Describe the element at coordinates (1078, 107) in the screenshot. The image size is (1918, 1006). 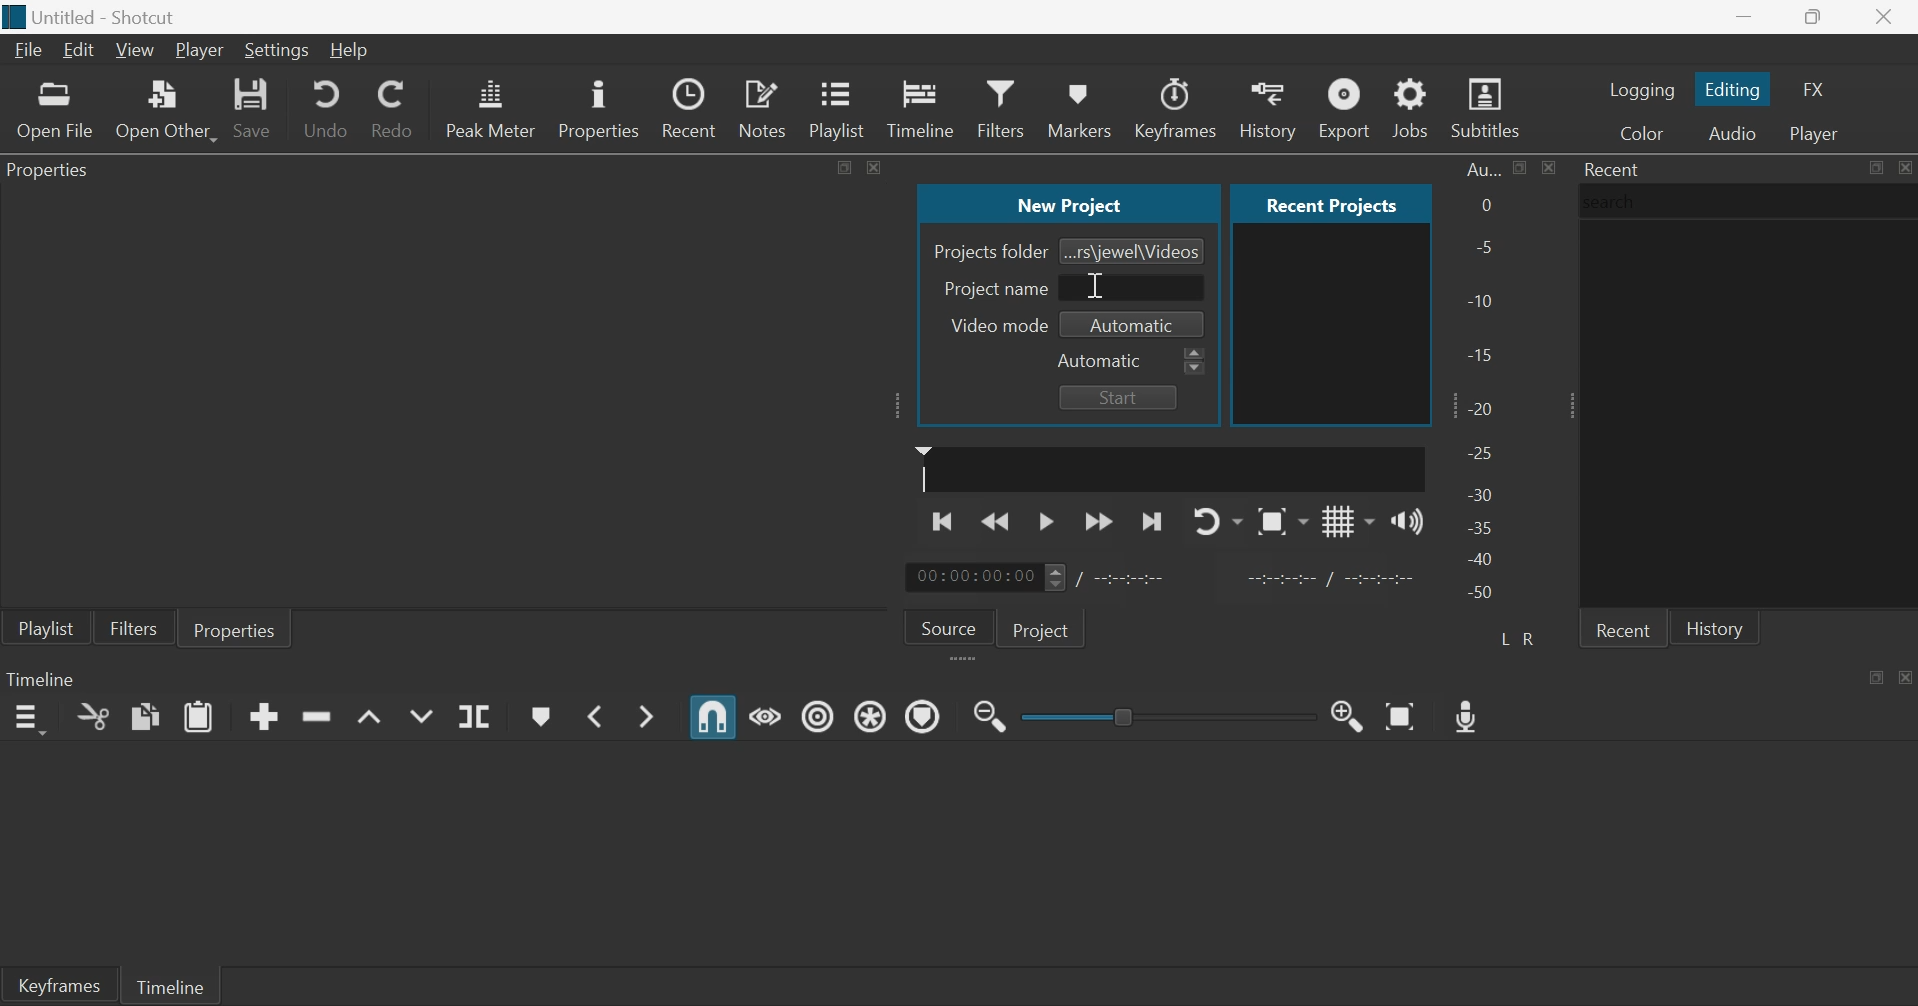
I see `Markers` at that location.